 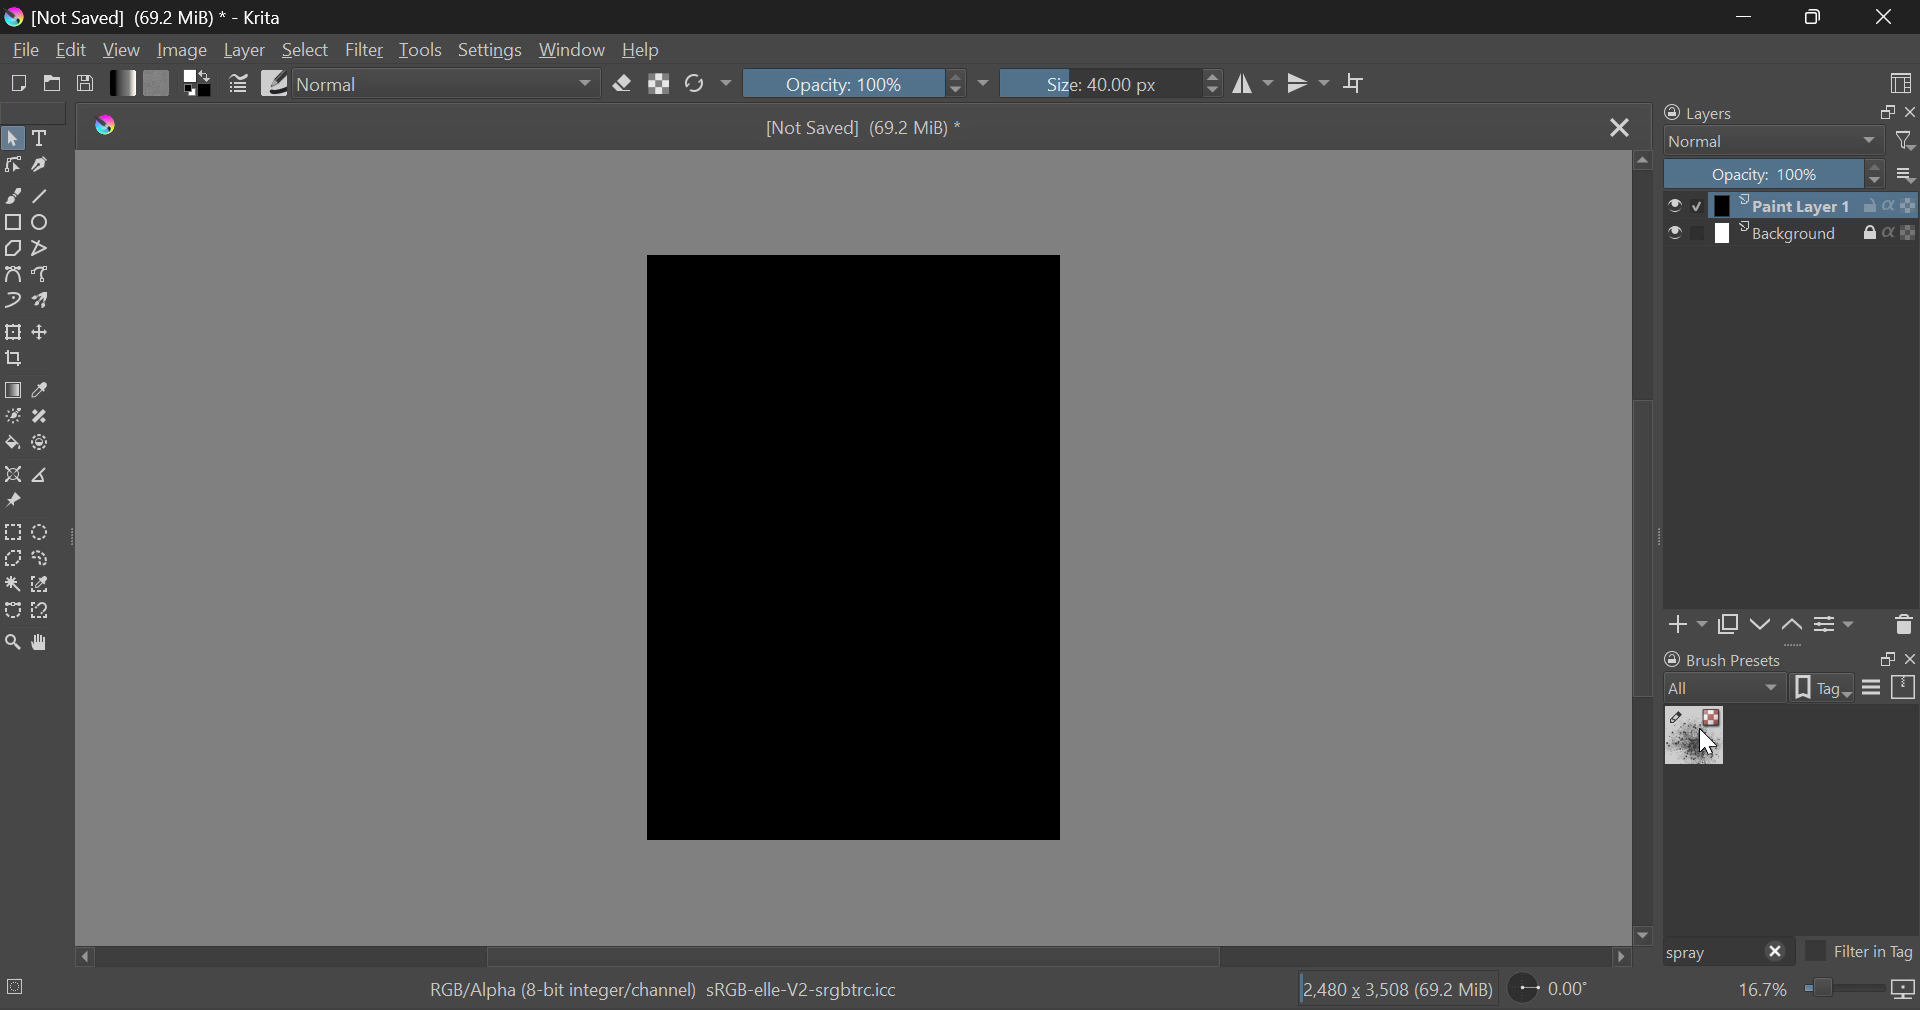 I want to click on Window, so click(x=575, y=48).